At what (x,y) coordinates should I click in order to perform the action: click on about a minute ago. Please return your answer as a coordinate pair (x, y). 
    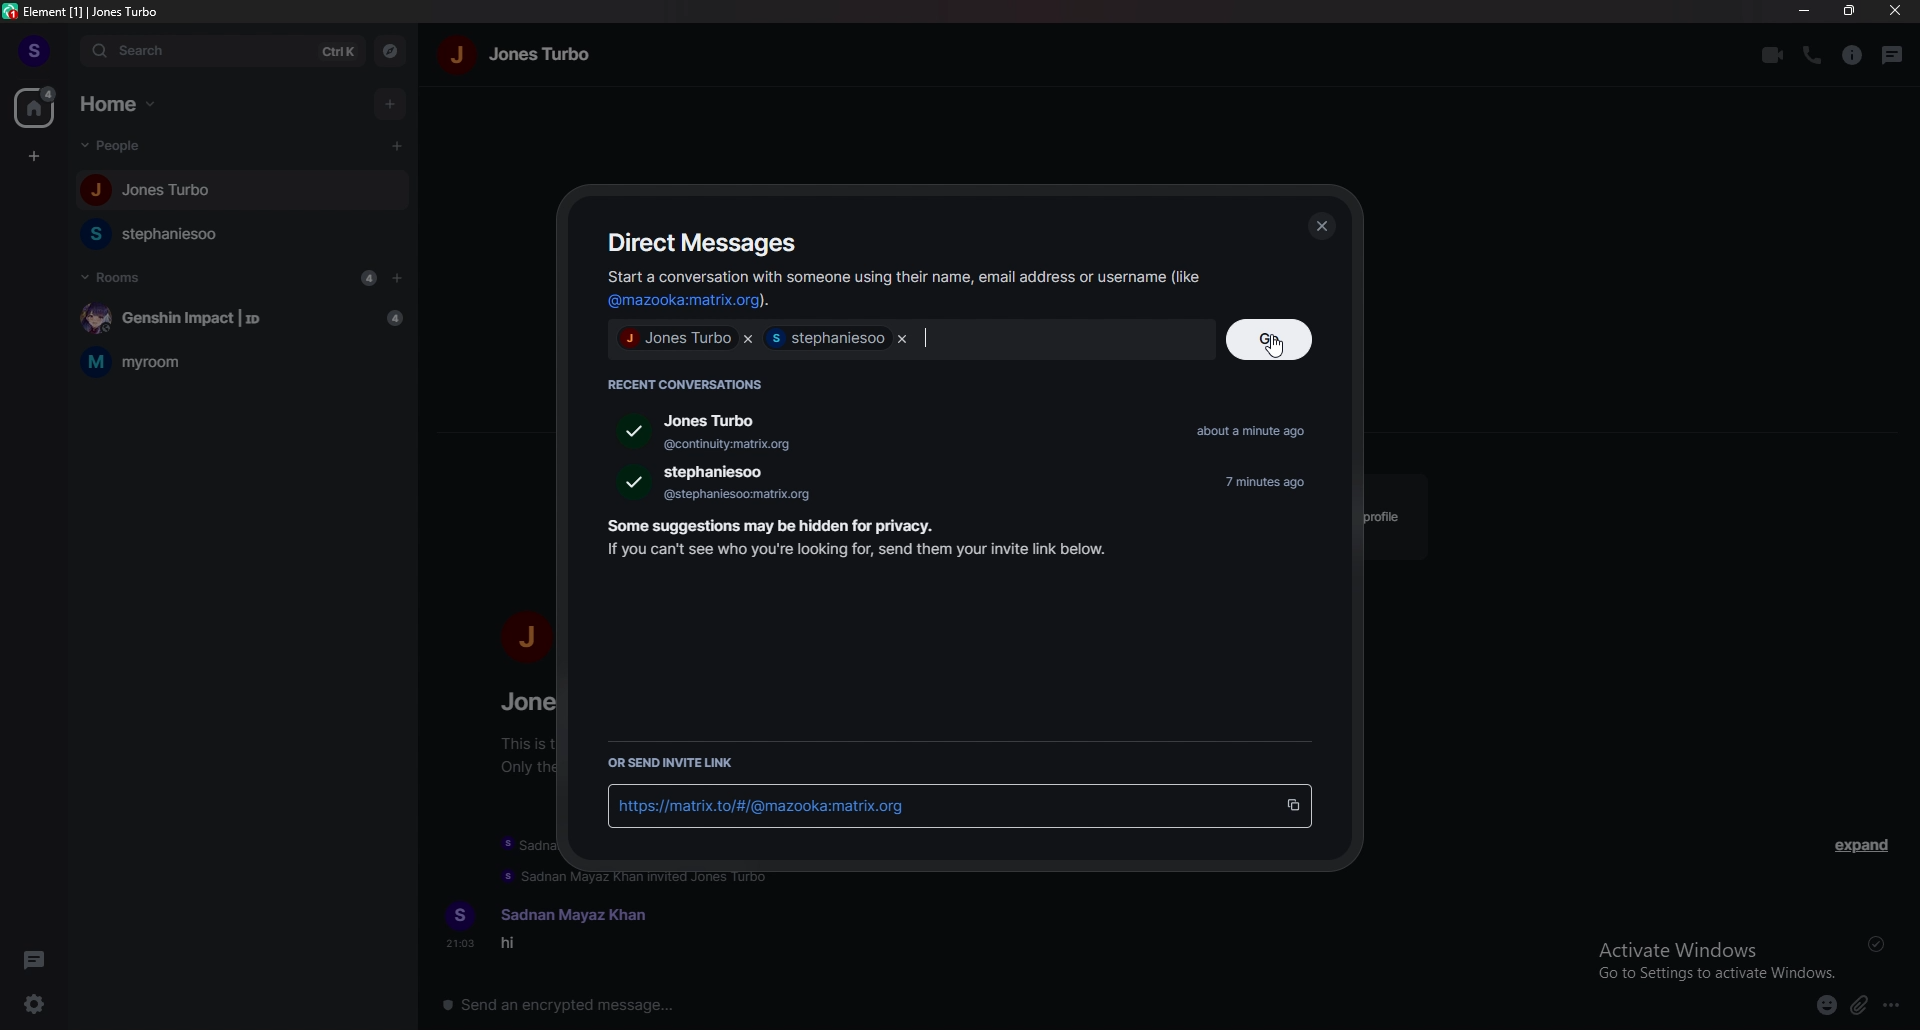
    Looking at the image, I should click on (1260, 433).